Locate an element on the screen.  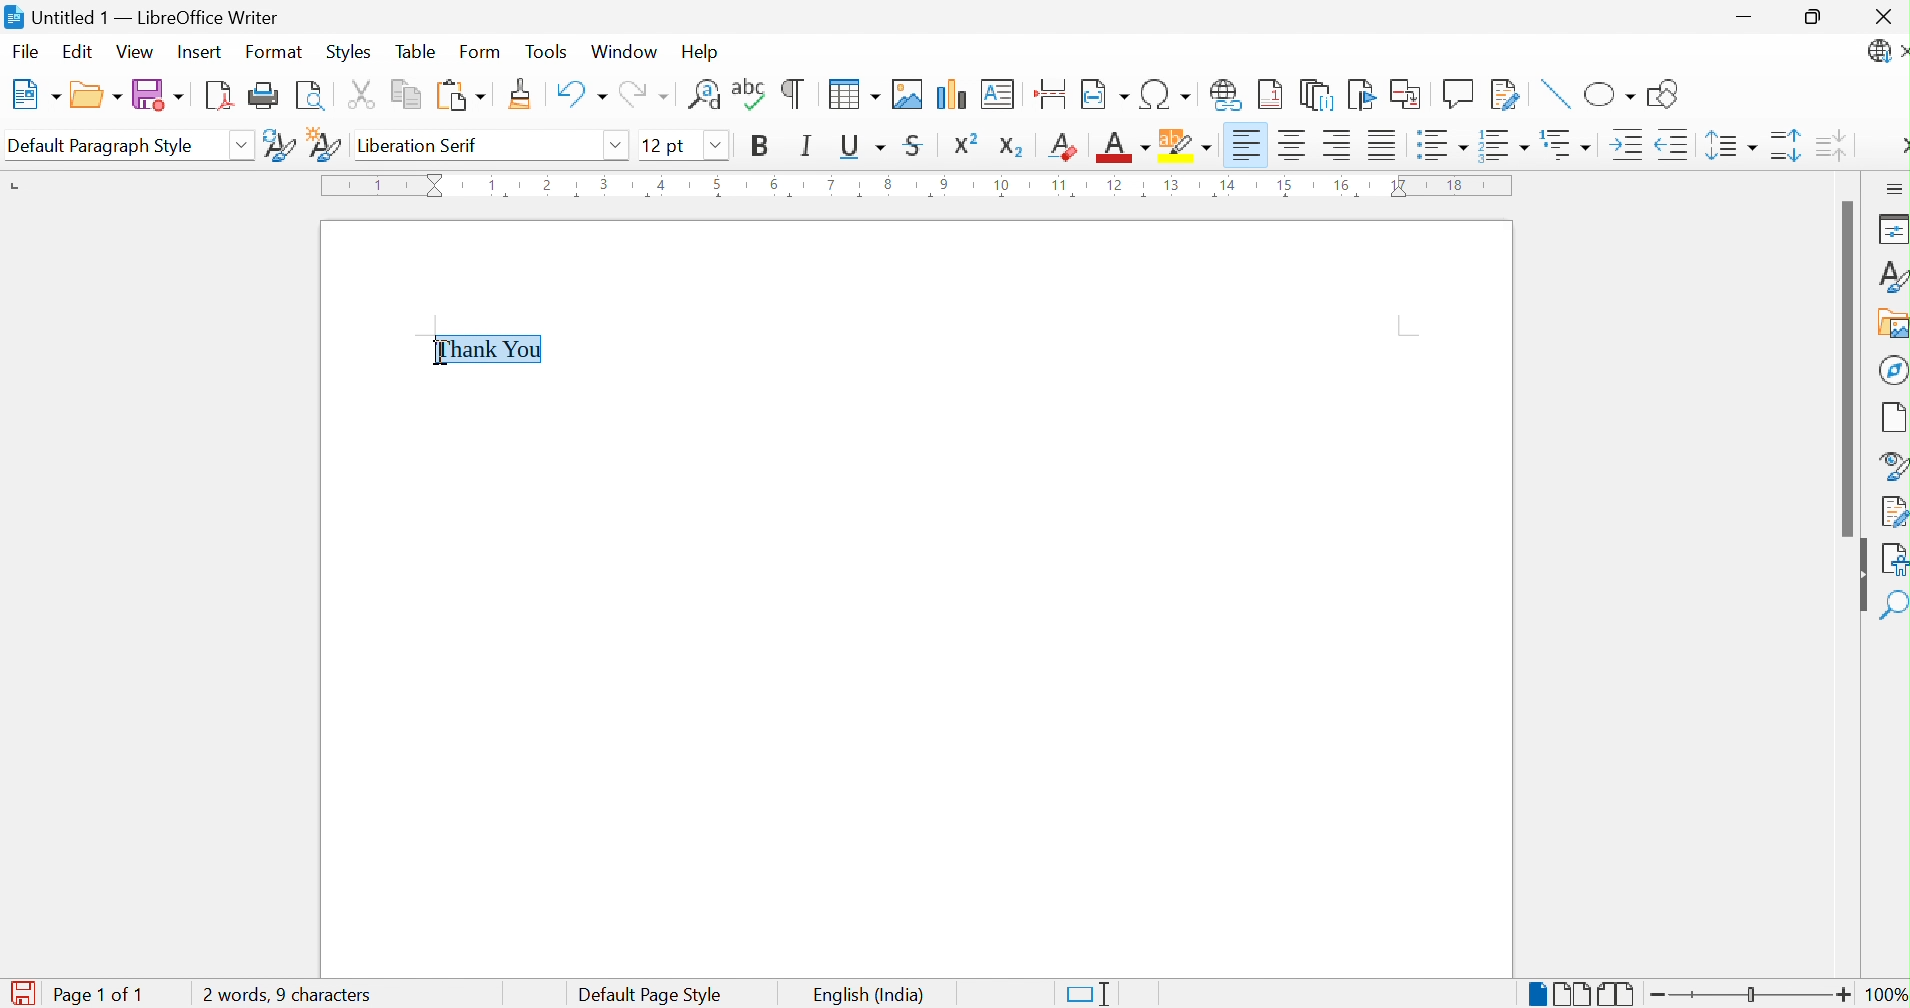
Table is located at coordinates (420, 52).